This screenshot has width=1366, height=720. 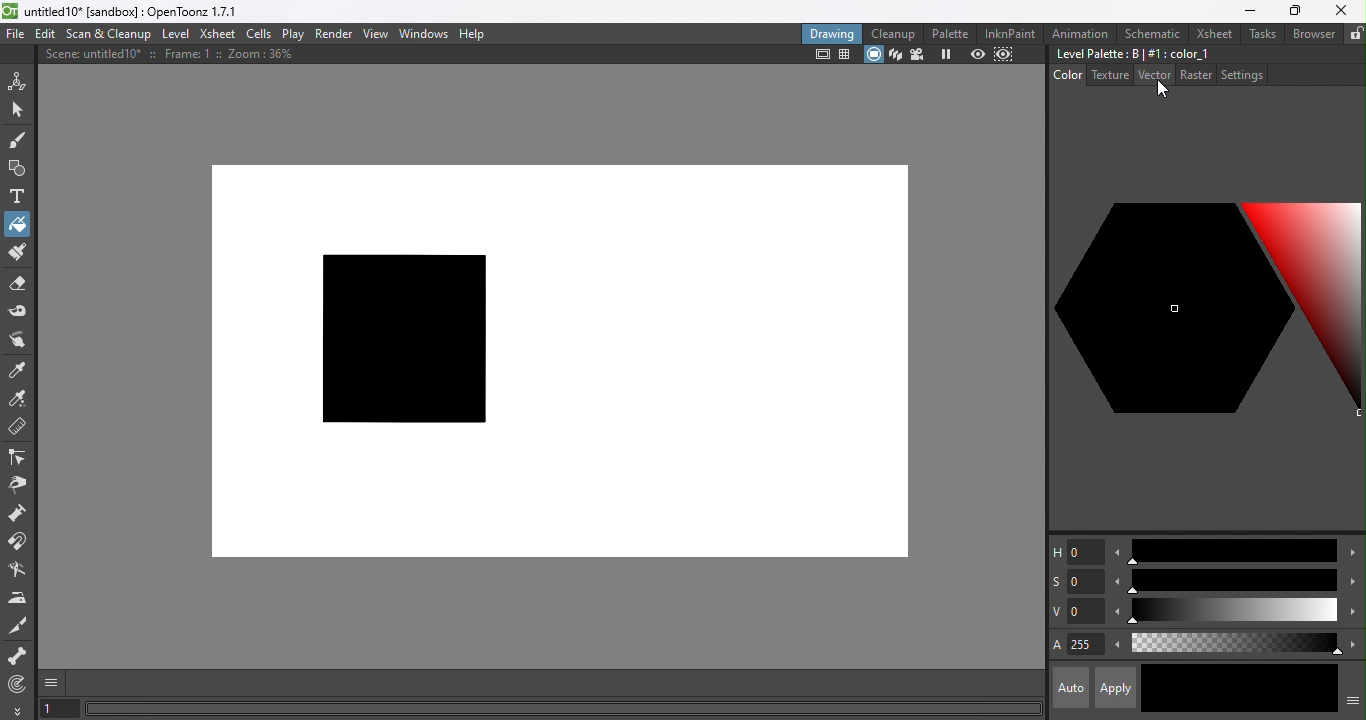 I want to click on Slide bar, so click(x=1232, y=581).